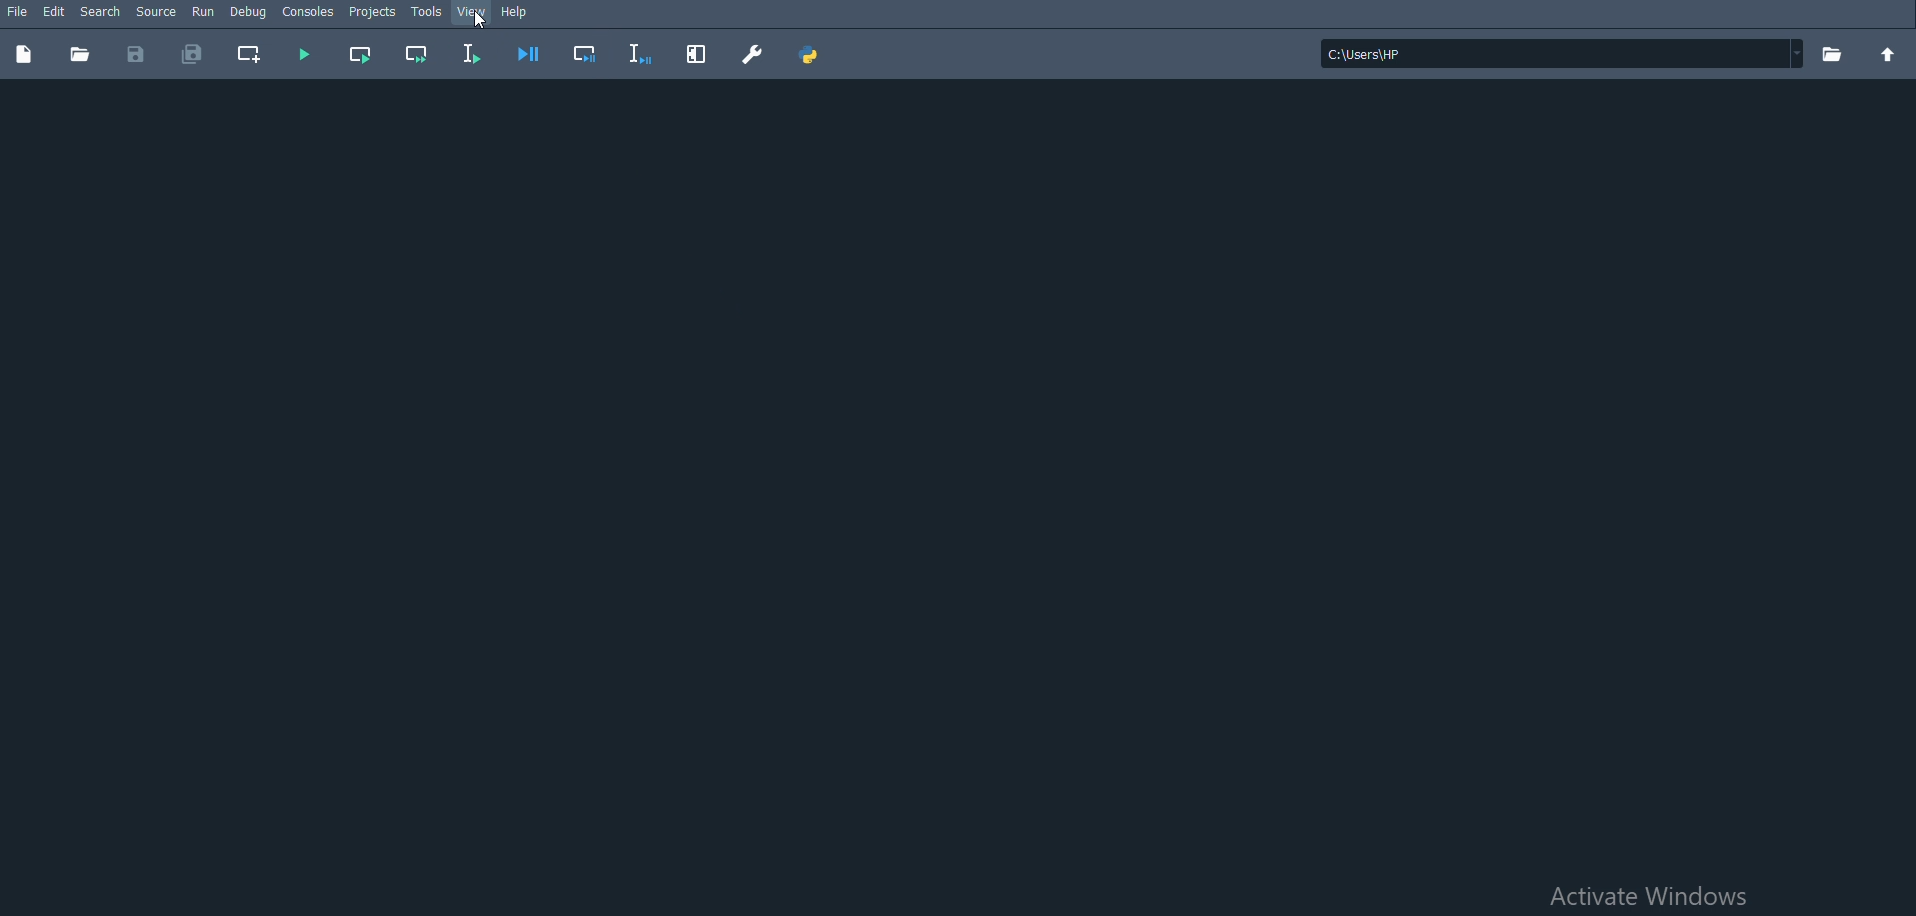 The width and height of the screenshot is (1916, 916). I want to click on Debug file, so click(528, 52).